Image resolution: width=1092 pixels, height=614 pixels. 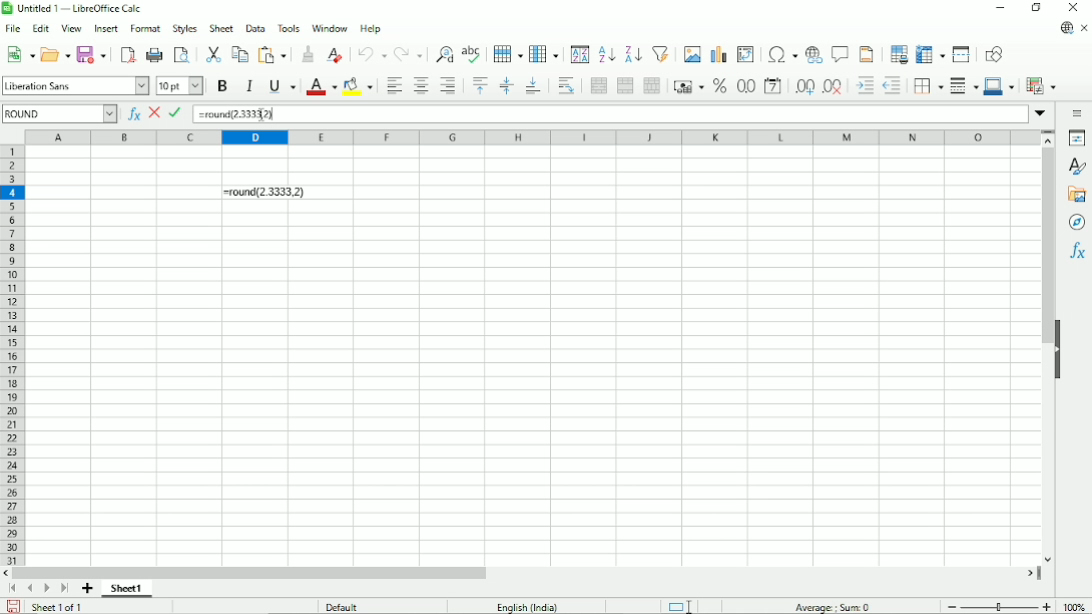 I want to click on Format as currency, so click(x=689, y=87).